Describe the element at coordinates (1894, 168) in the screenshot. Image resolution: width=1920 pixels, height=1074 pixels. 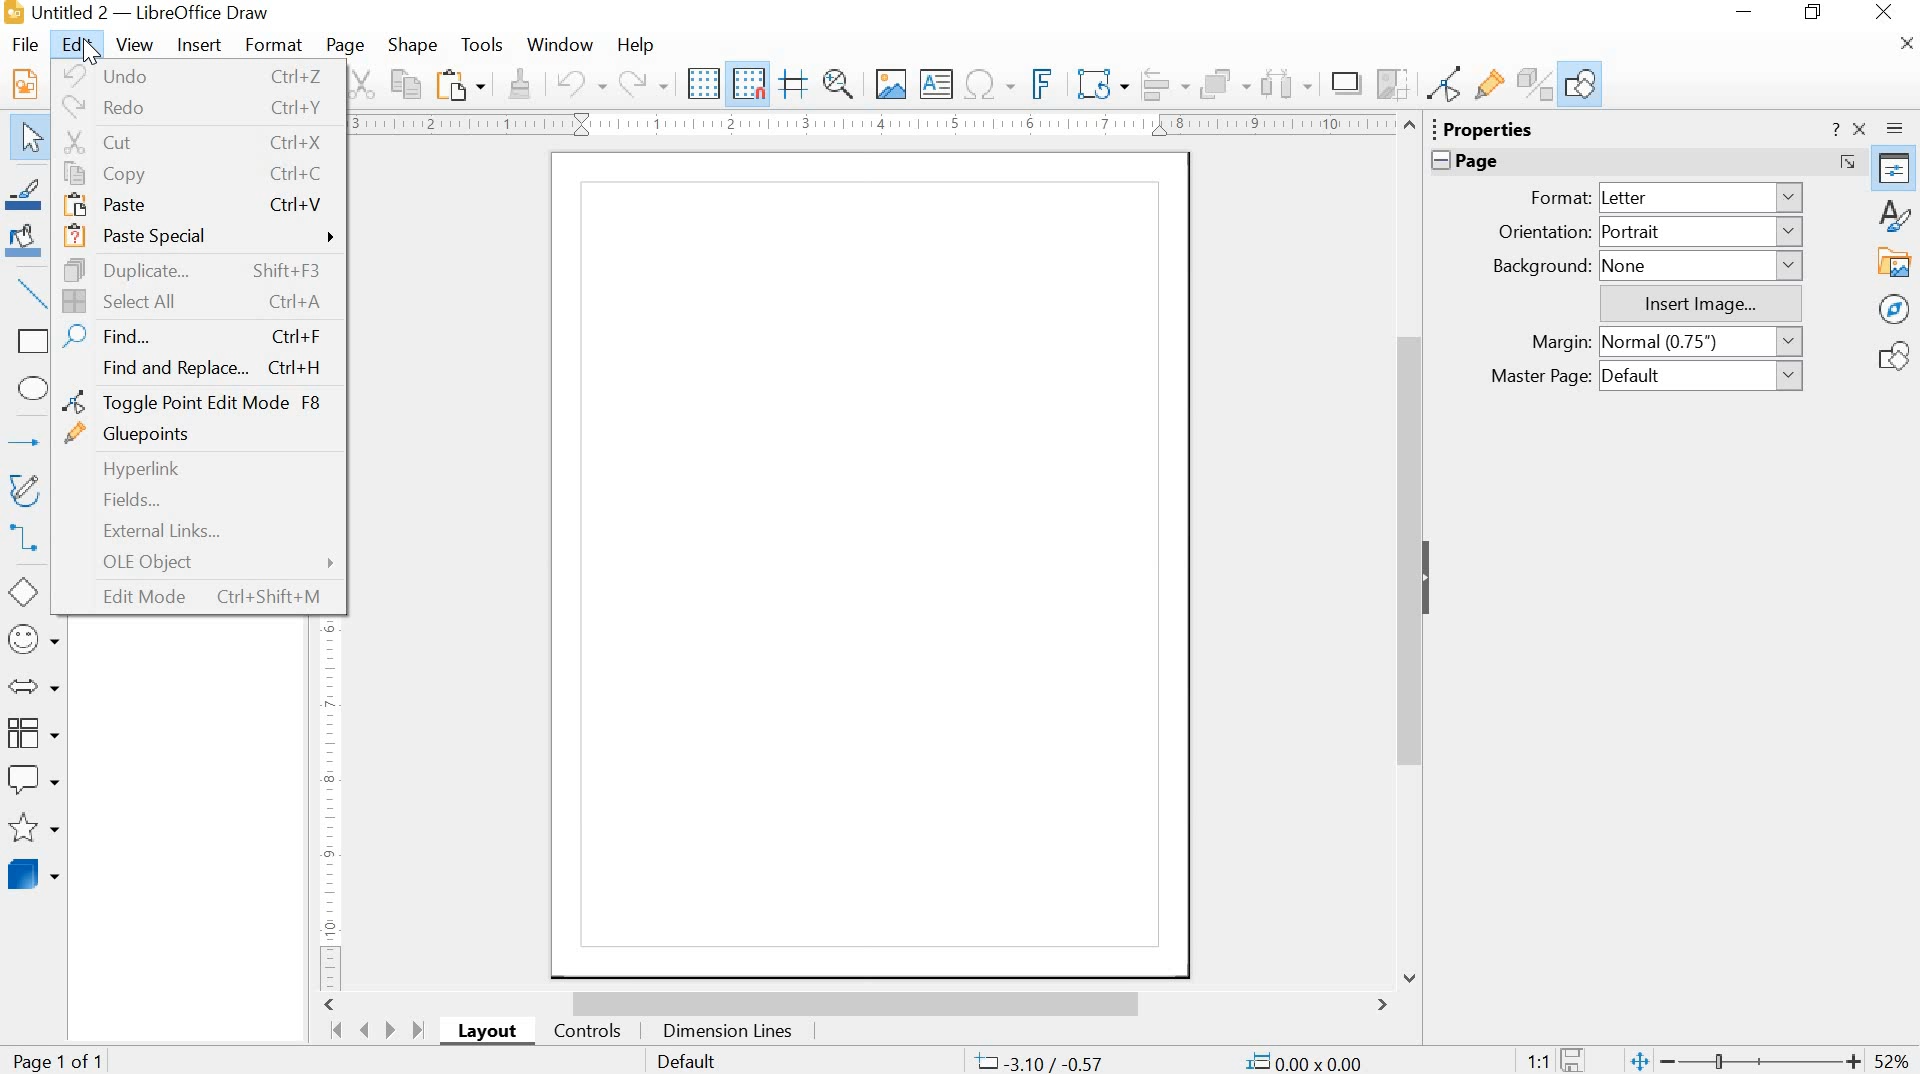
I see `Properties` at that location.